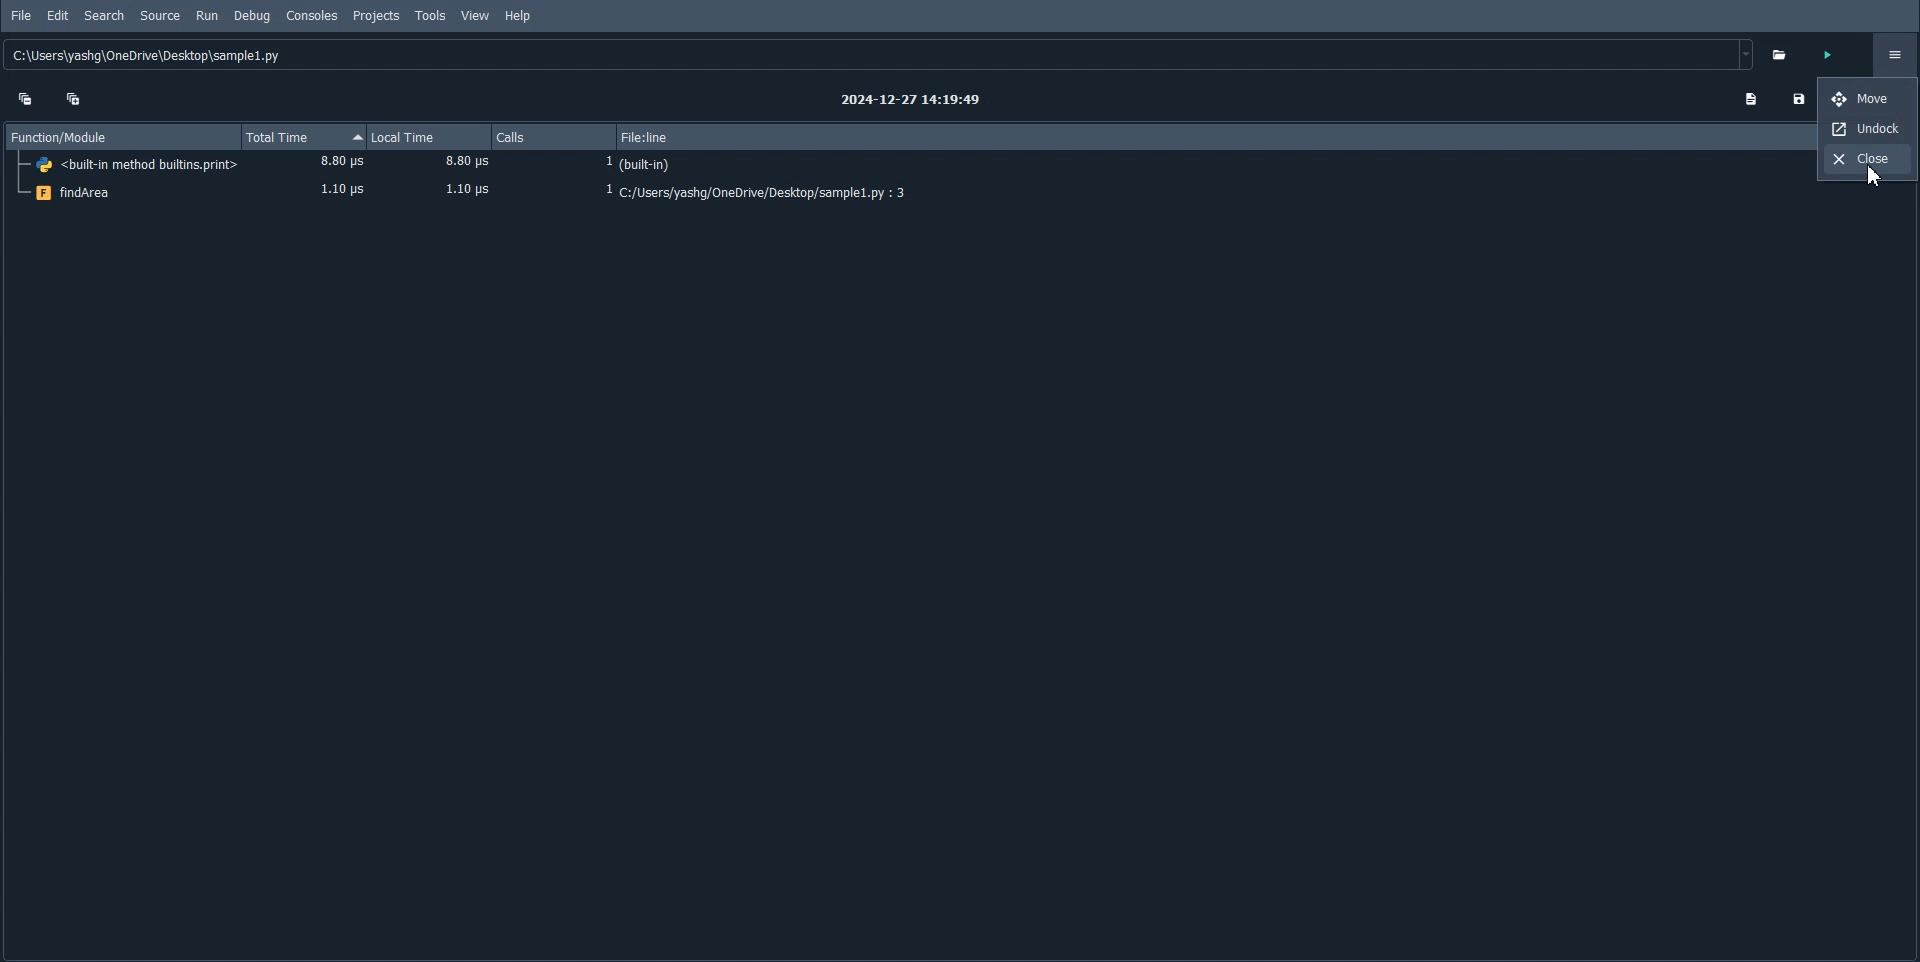  I want to click on Run, so click(207, 16).